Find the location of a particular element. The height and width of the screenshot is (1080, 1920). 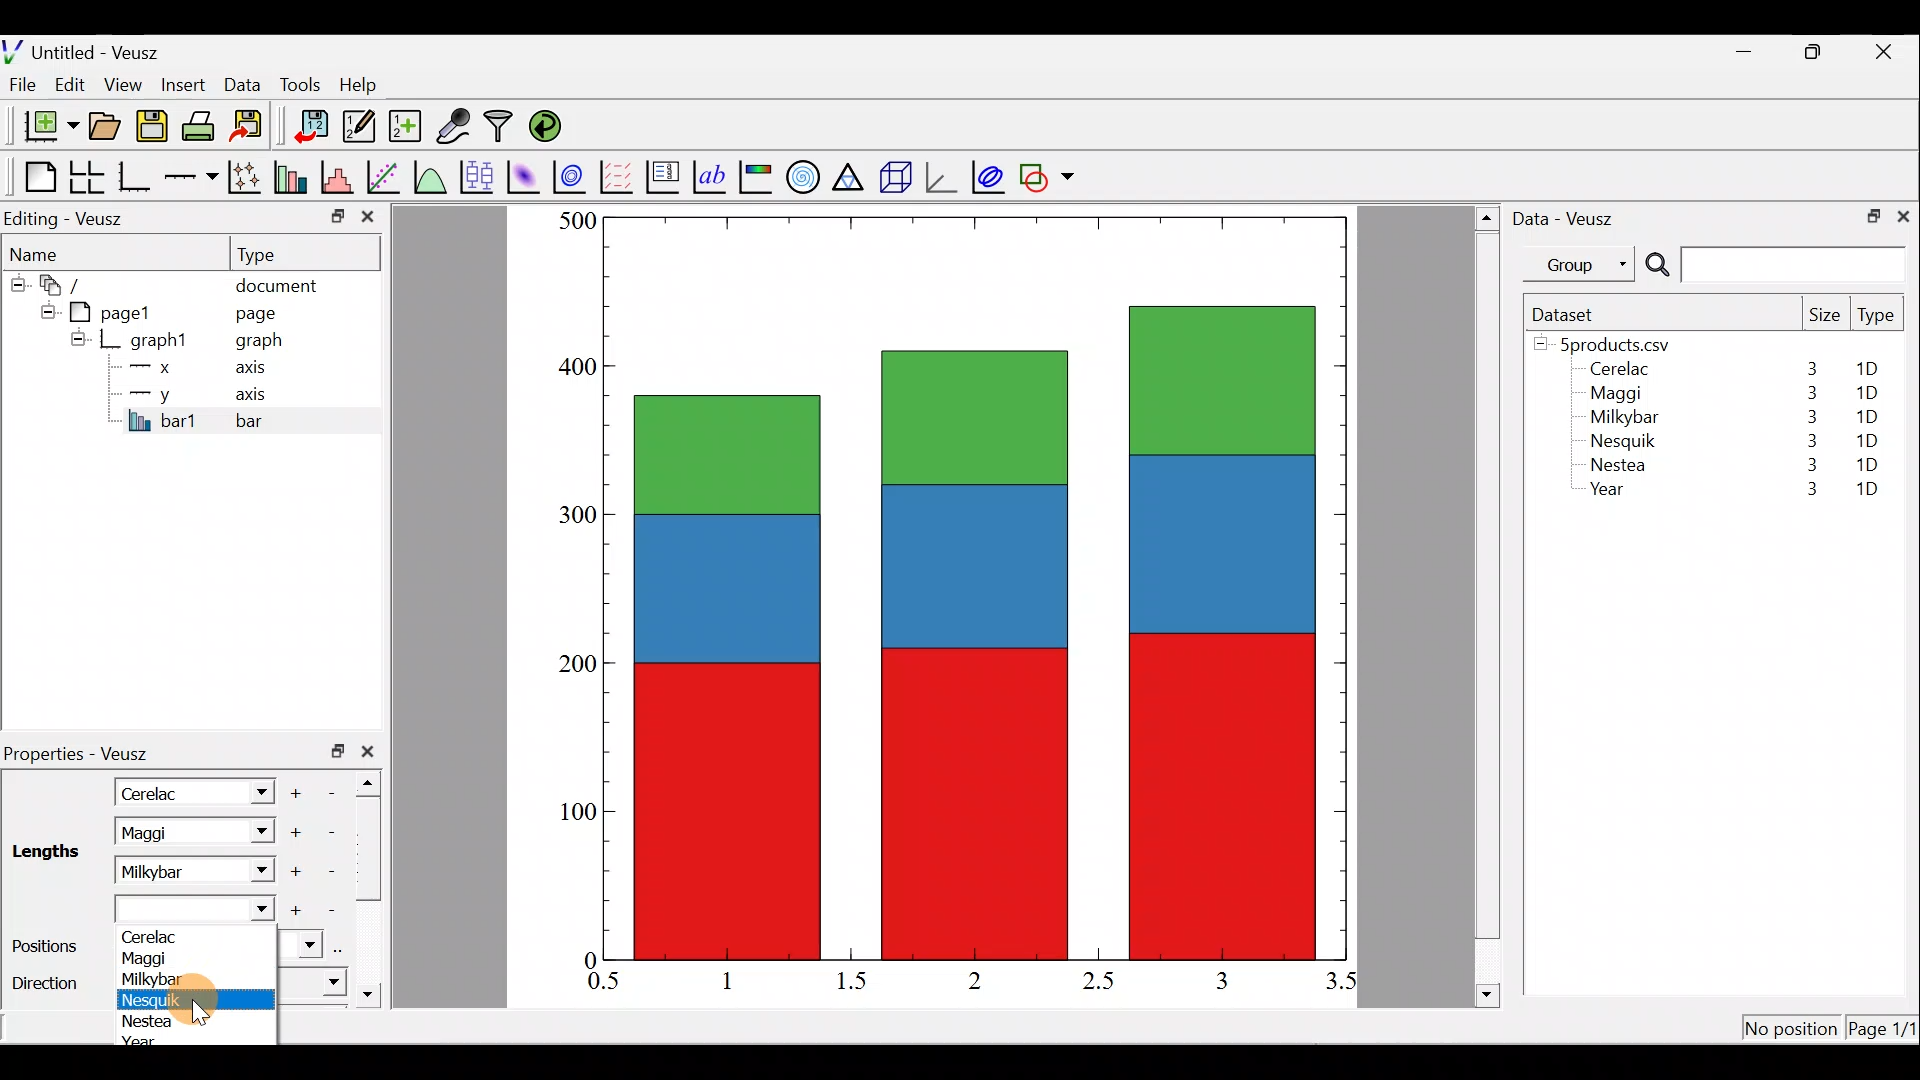

bar1 is located at coordinates (163, 420).